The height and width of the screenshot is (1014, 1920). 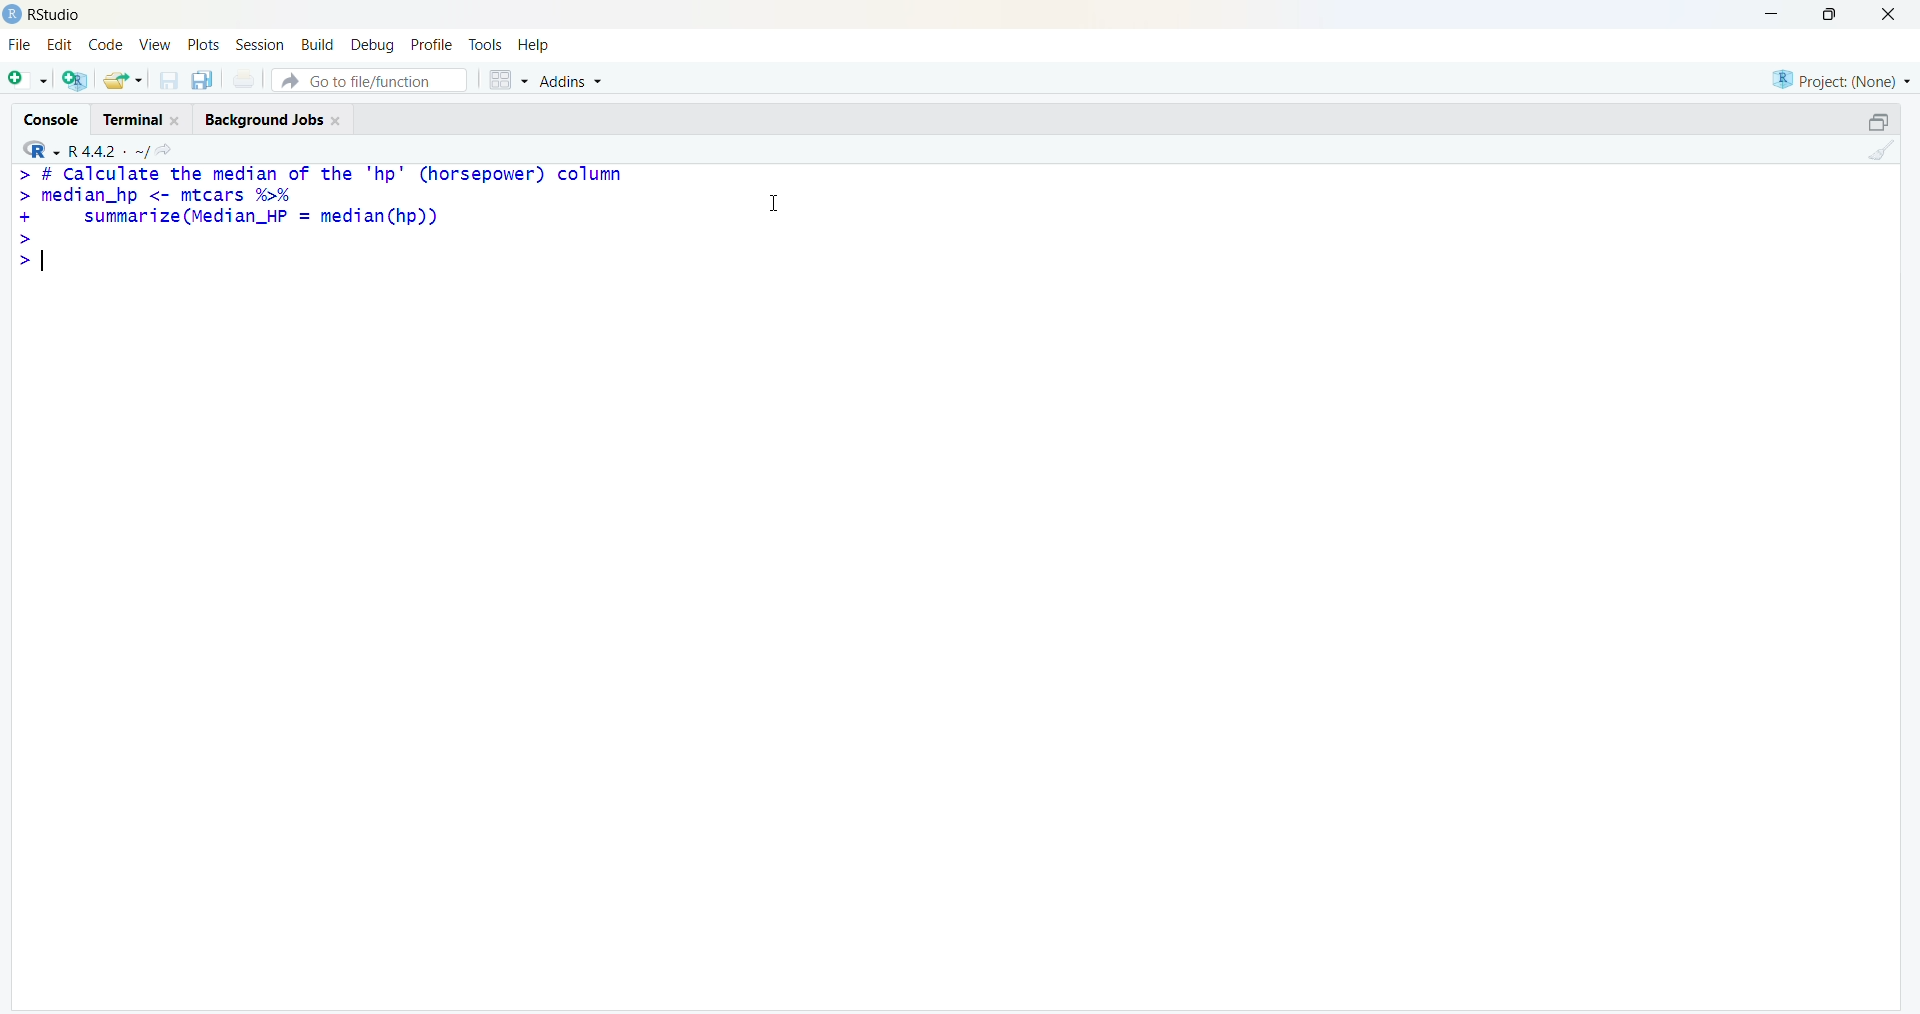 I want to click on terminal, so click(x=134, y=120).